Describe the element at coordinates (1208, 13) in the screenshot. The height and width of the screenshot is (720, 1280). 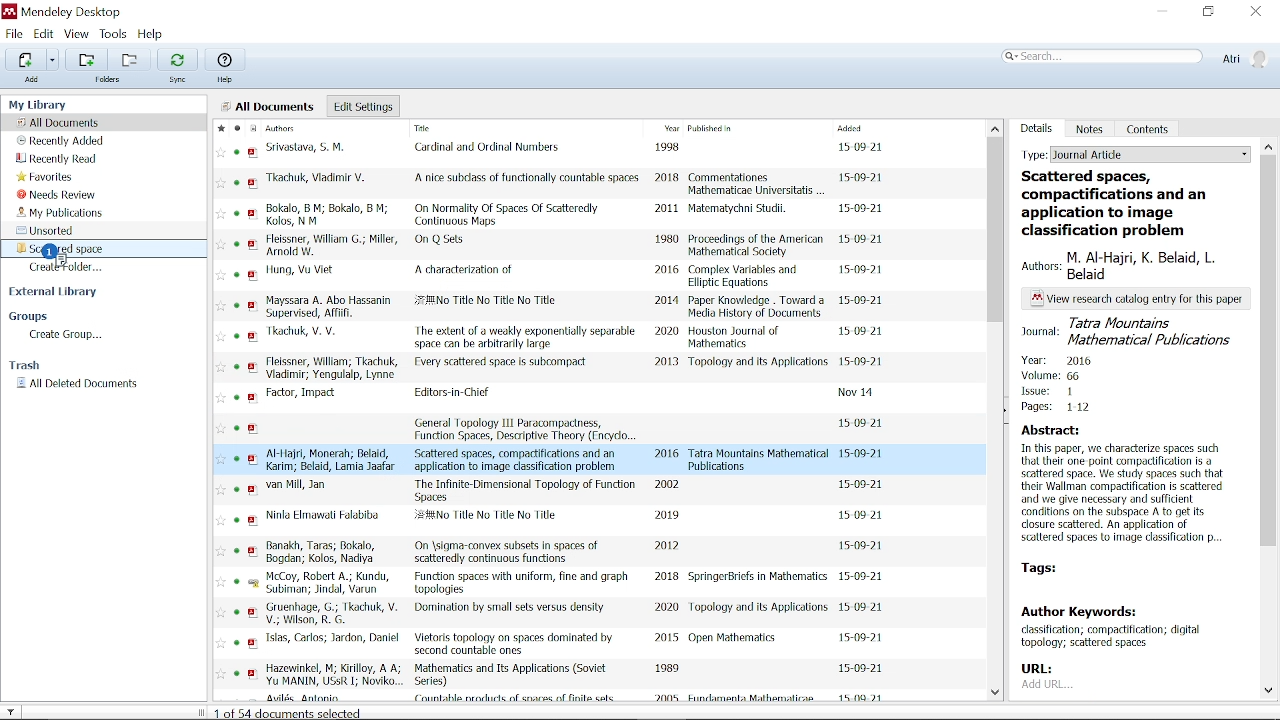
I see `Restore down` at that location.